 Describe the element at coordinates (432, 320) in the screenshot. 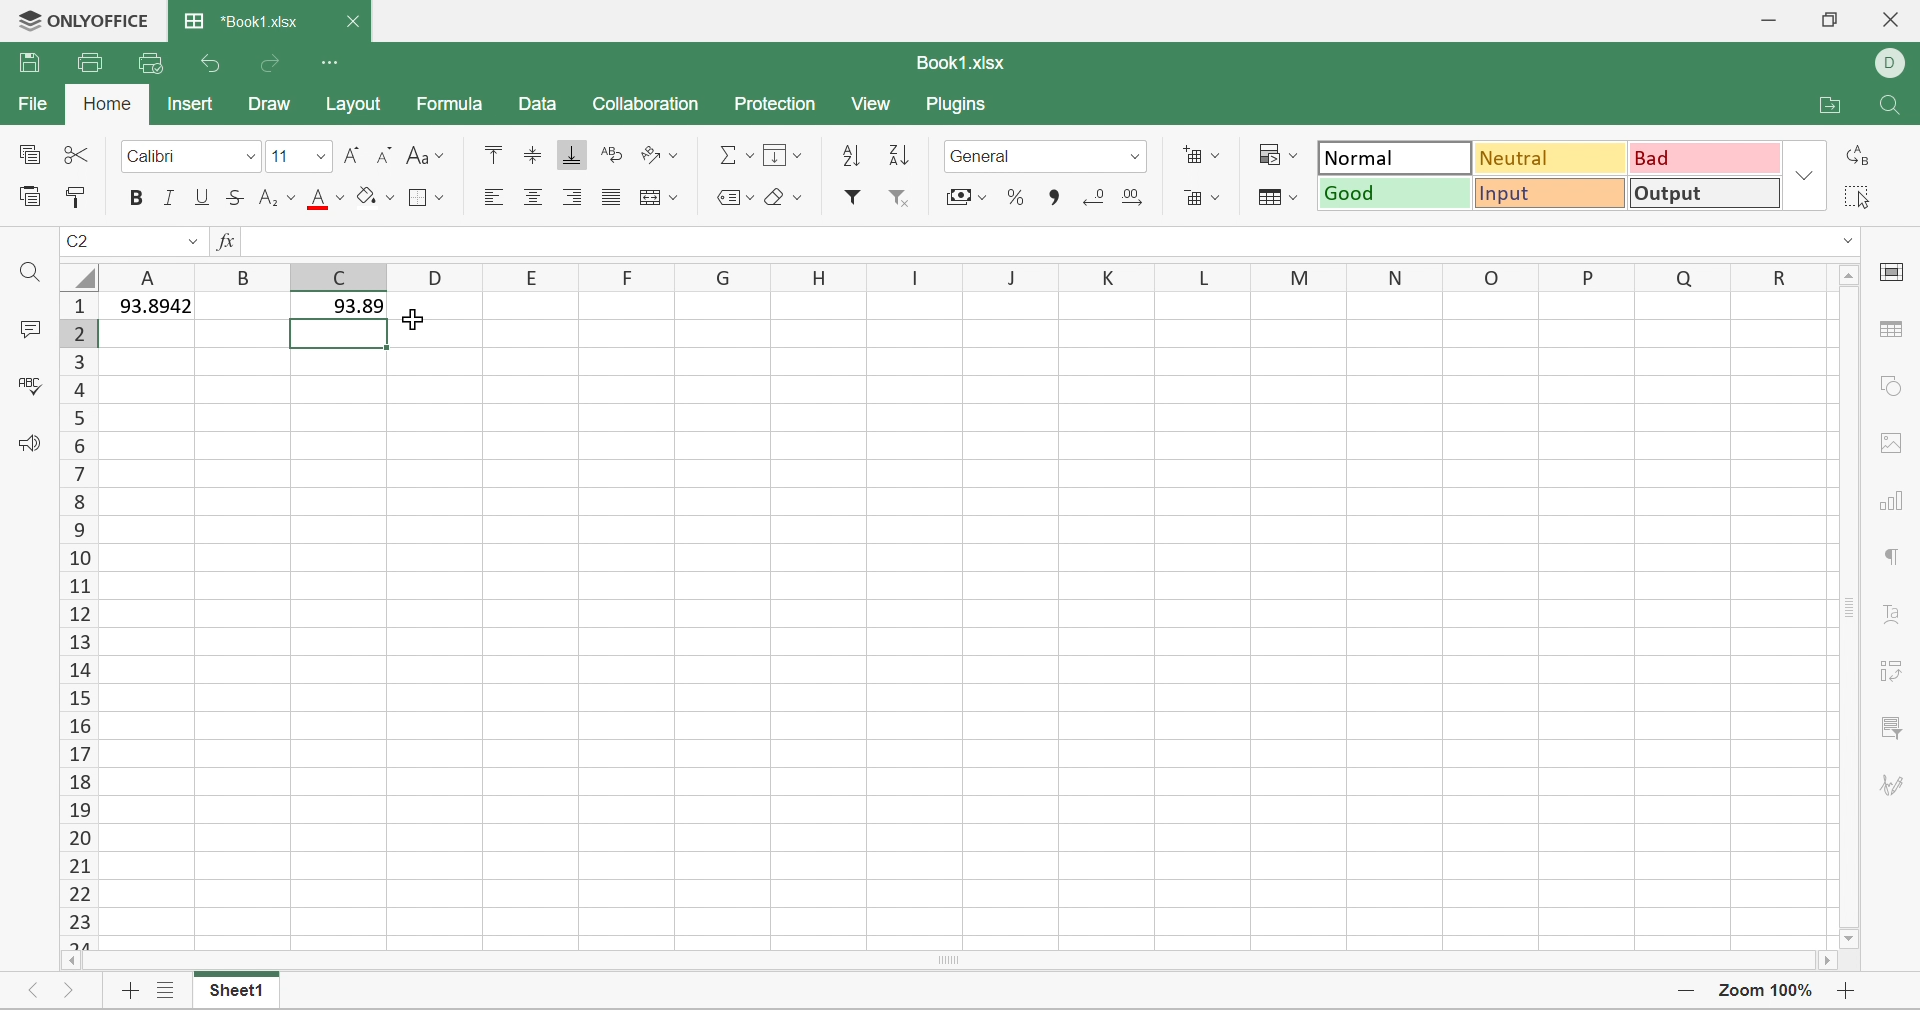

I see `Cursor` at that location.